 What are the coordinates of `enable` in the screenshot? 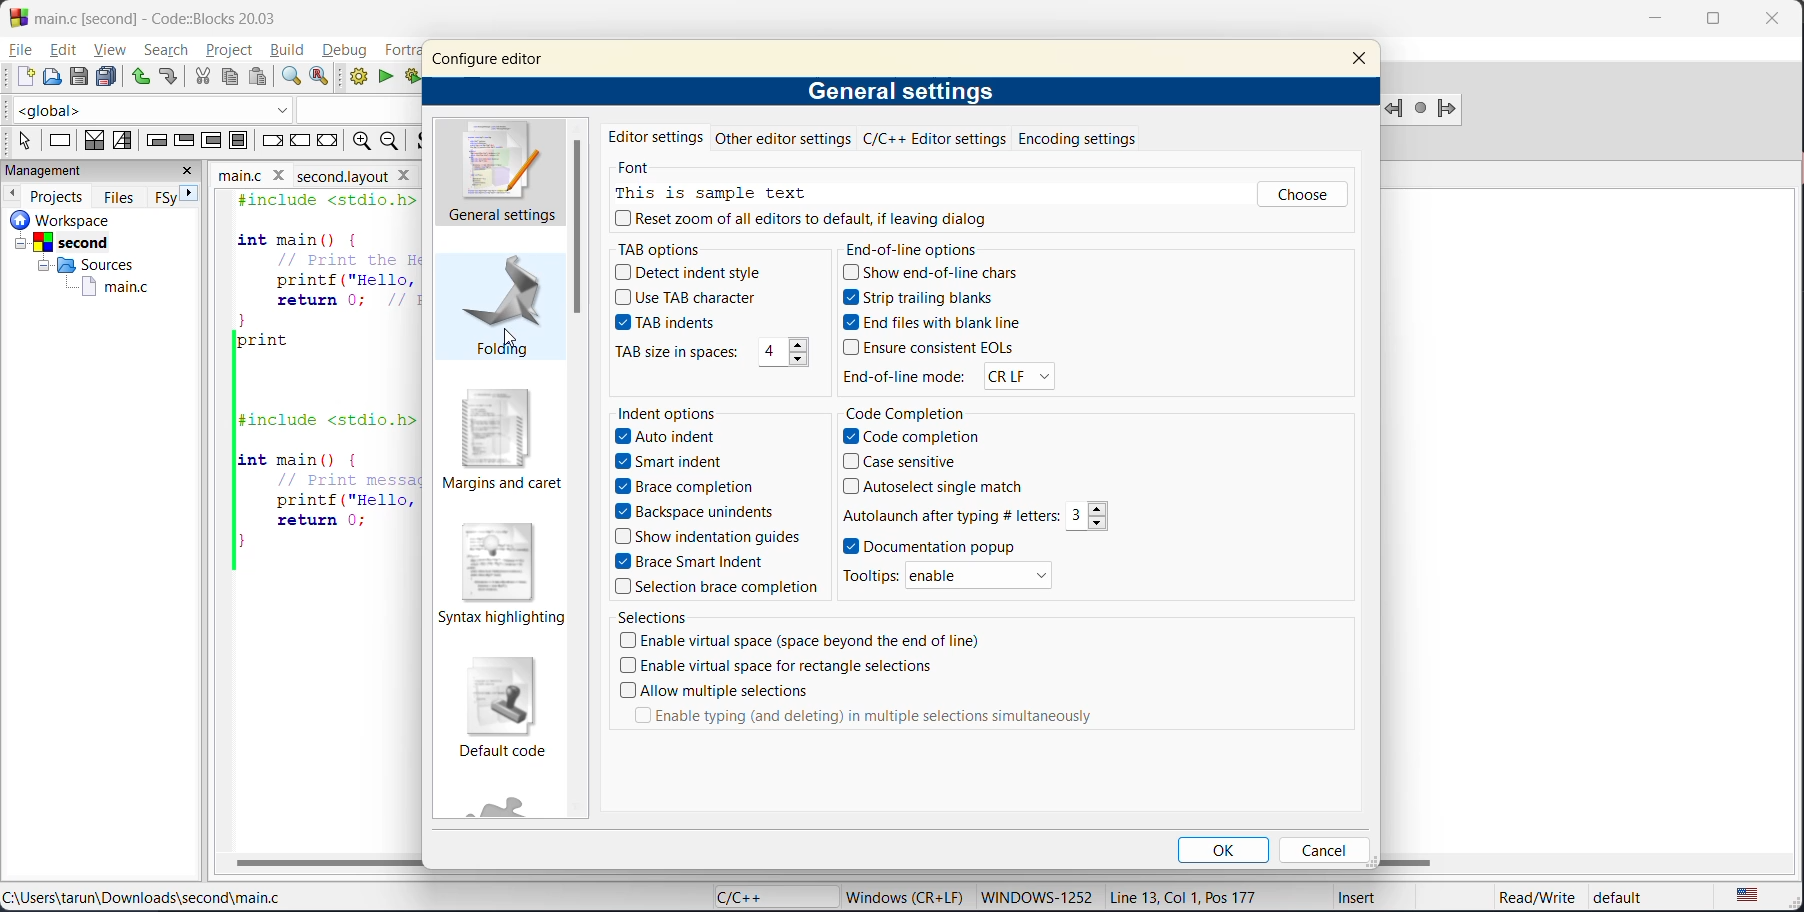 It's located at (993, 574).